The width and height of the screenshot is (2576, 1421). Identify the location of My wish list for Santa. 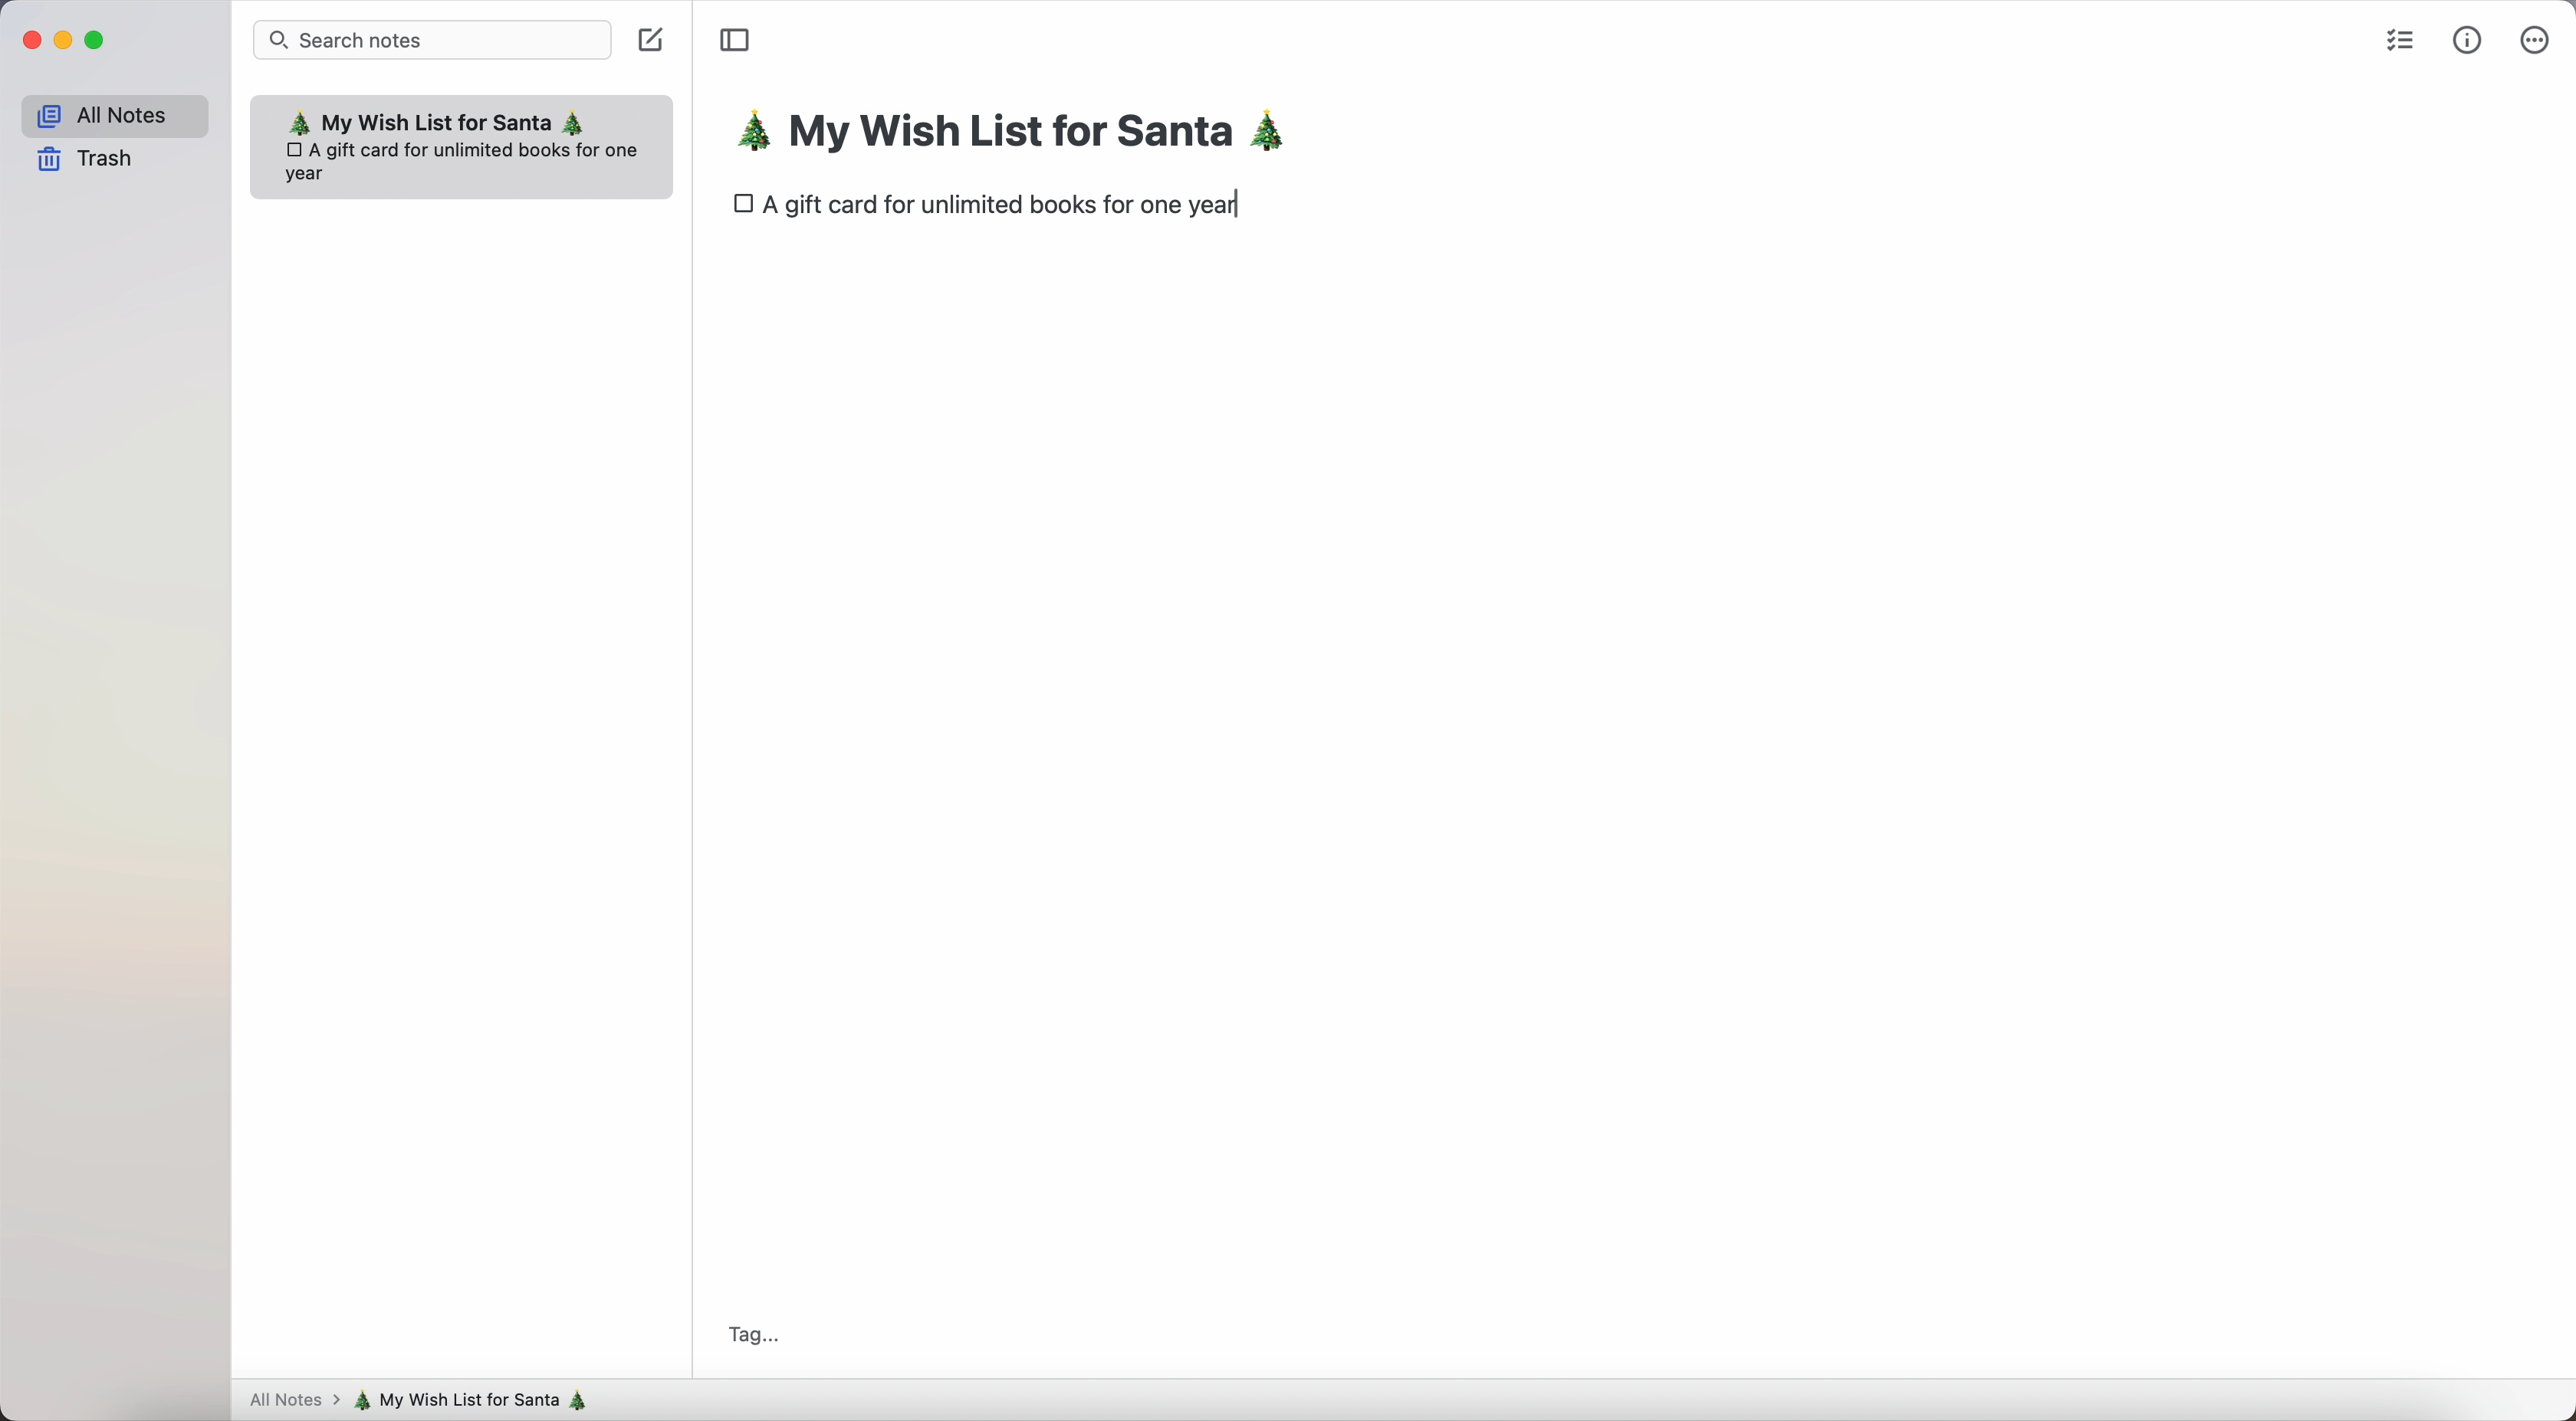
(437, 120).